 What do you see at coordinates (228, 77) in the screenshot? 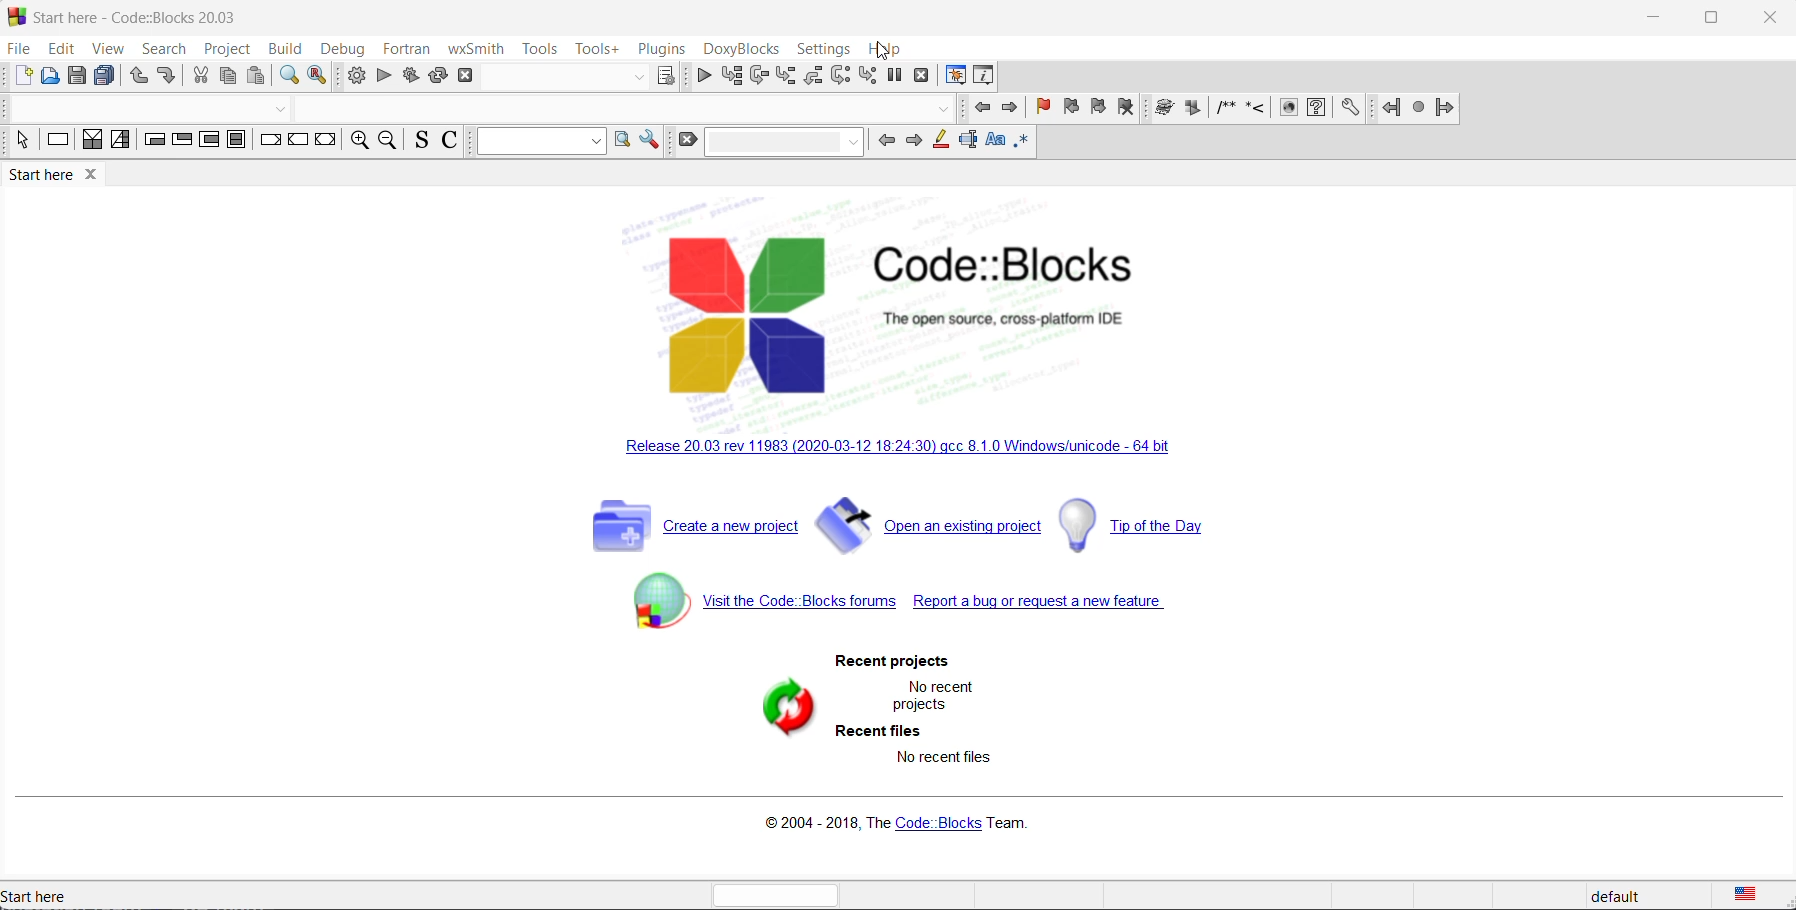
I see `copy` at bounding box center [228, 77].